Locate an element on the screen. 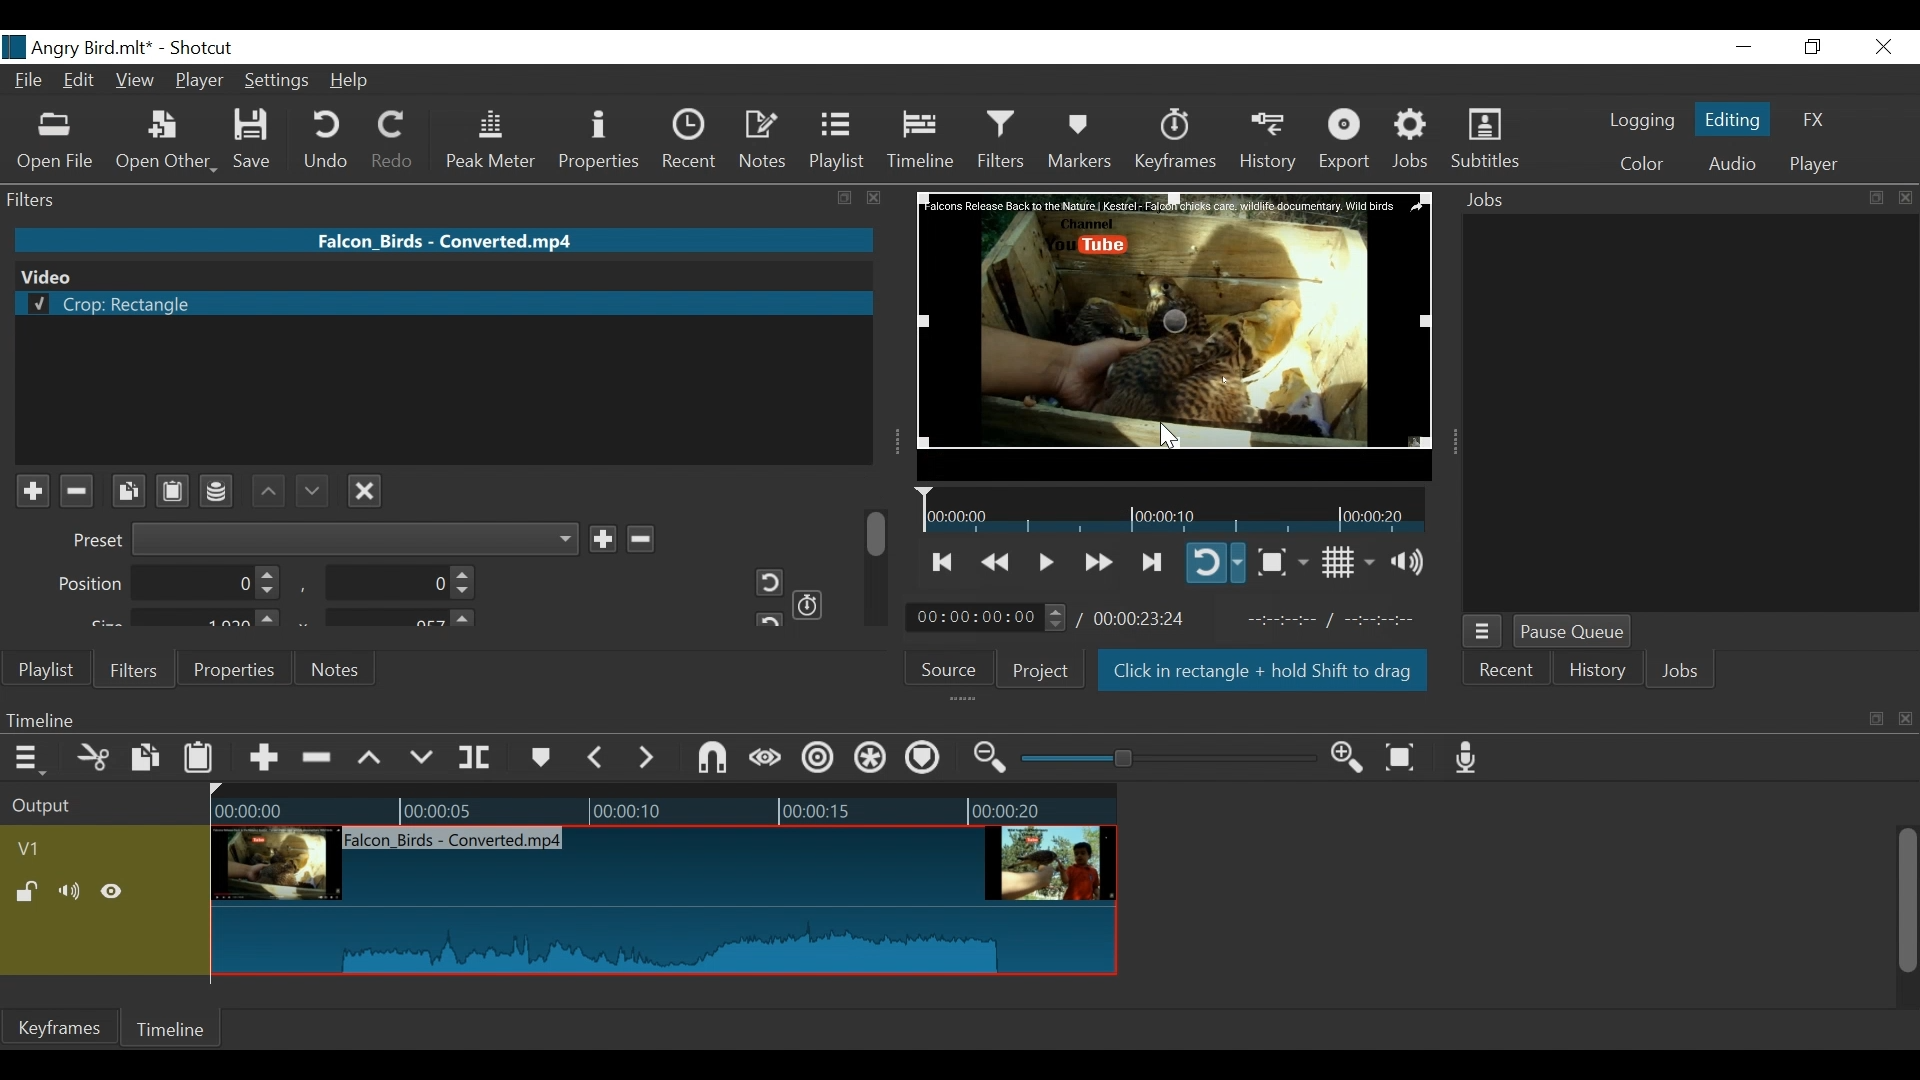  close is located at coordinates (875, 198).